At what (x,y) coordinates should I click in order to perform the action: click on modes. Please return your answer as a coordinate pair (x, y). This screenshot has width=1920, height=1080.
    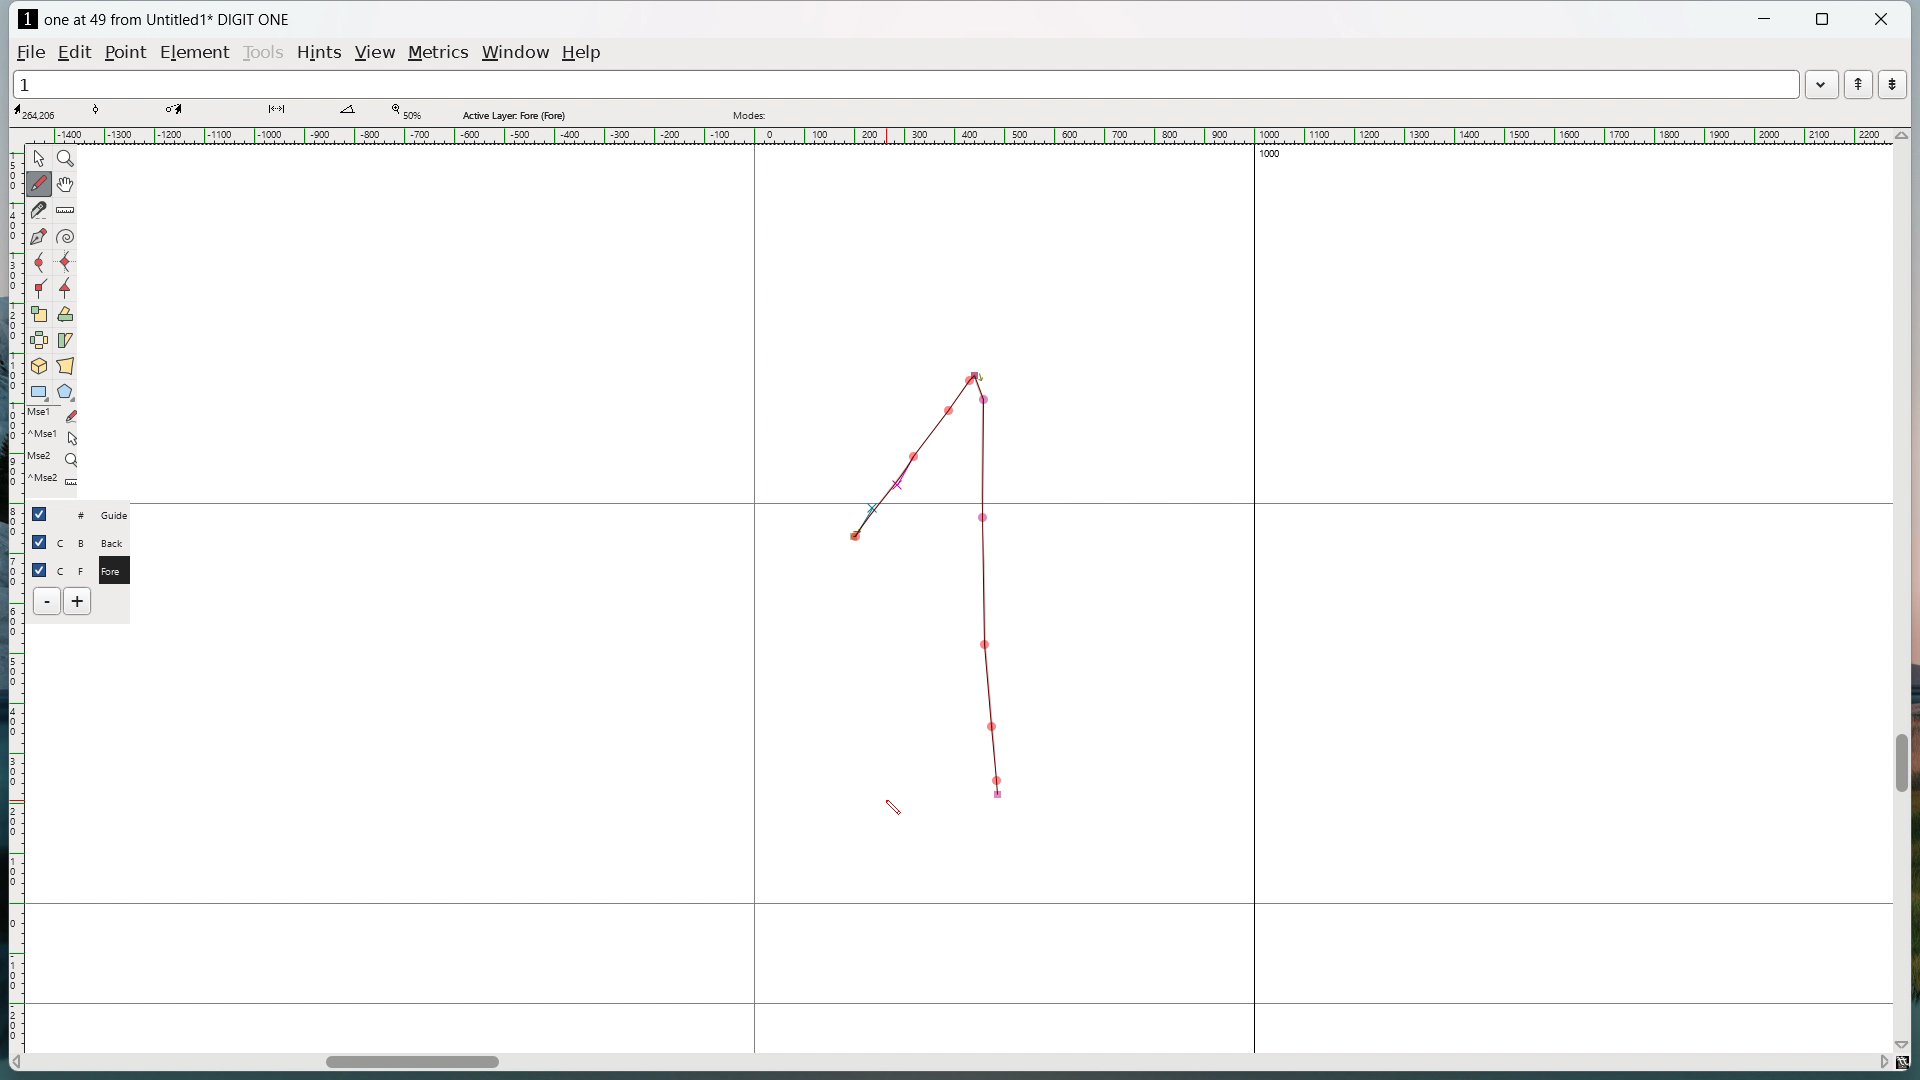
    Looking at the image, I should click on (751, 115).